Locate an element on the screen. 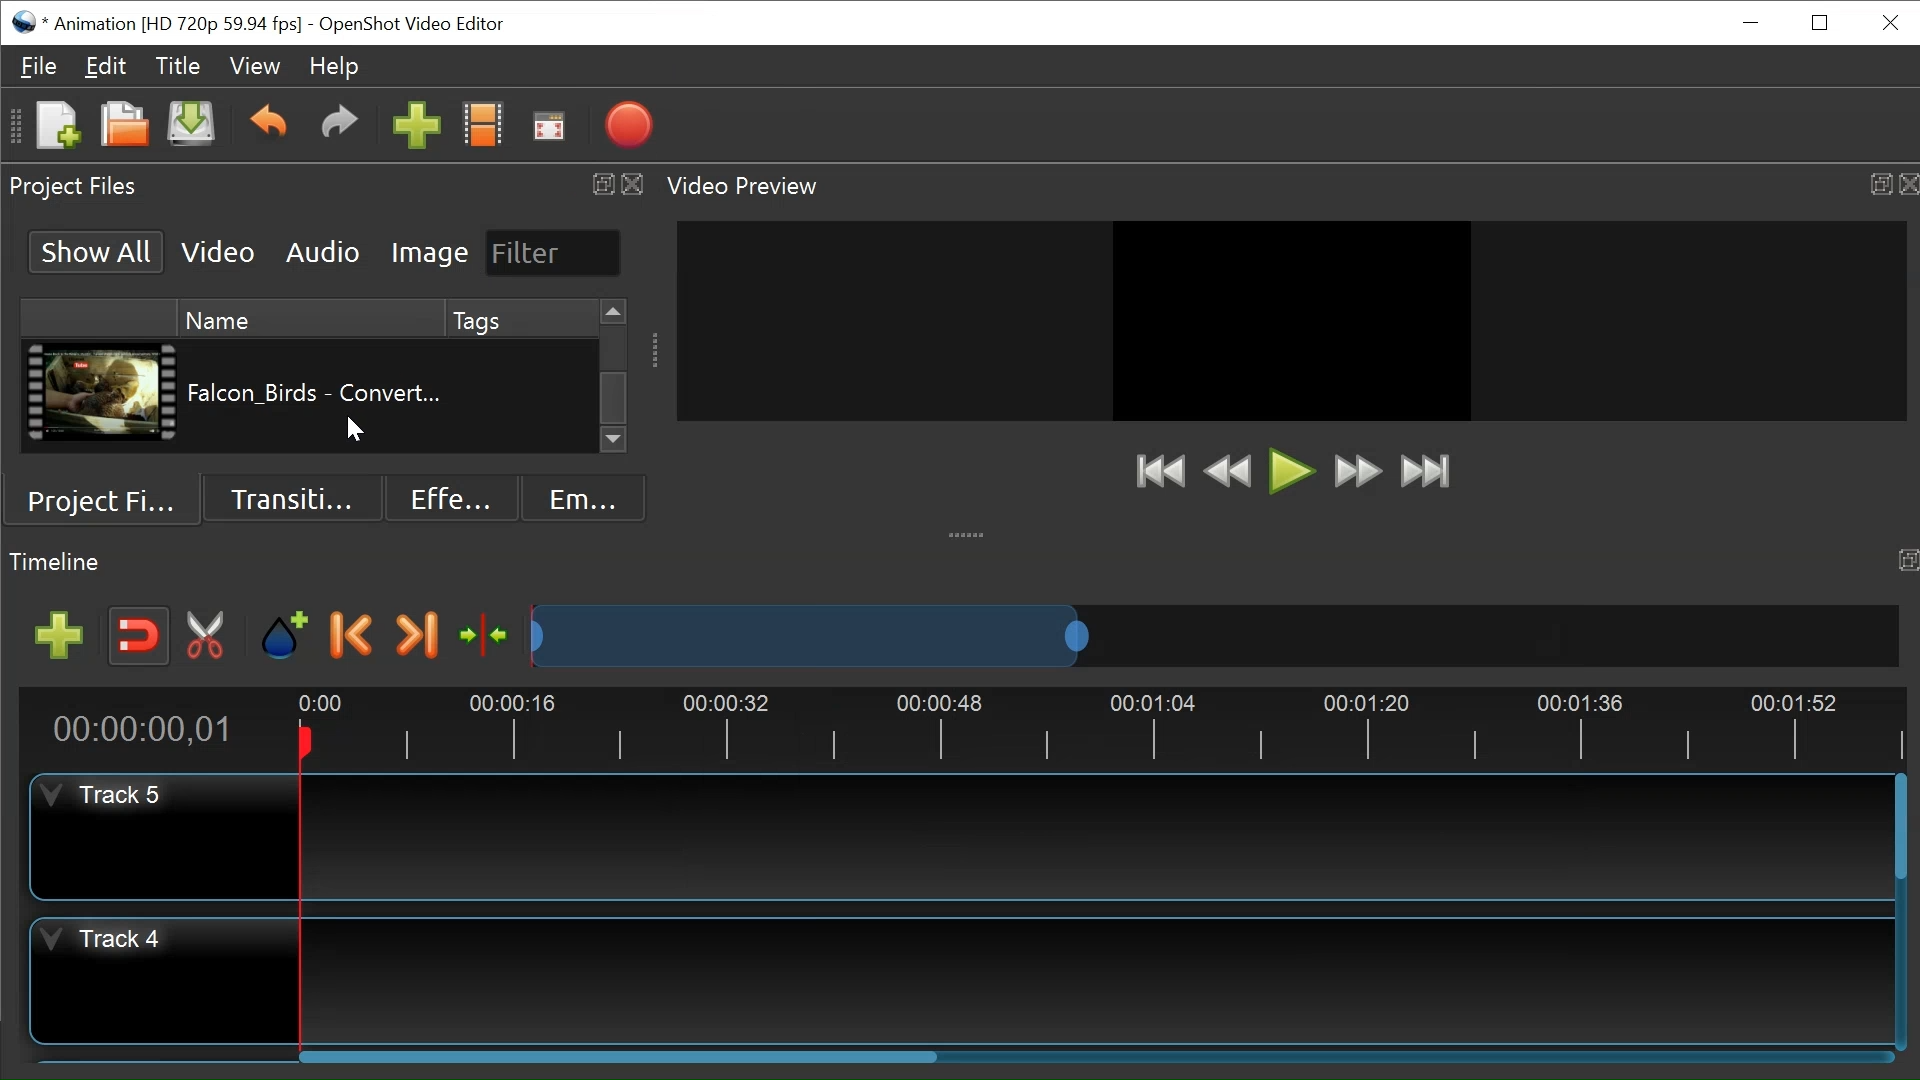  Project Files Panel is located at coordinates (76, 187).